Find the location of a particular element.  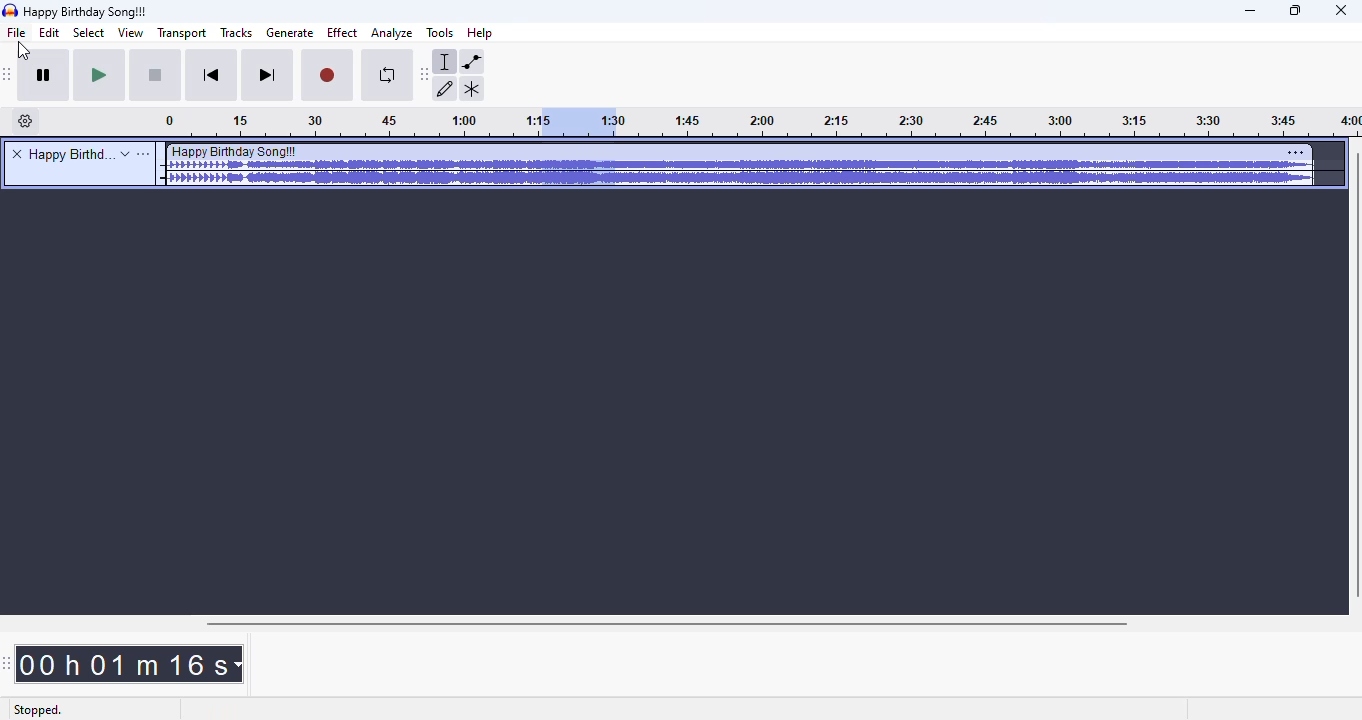

minimize is located at coordinates (1251, 12).